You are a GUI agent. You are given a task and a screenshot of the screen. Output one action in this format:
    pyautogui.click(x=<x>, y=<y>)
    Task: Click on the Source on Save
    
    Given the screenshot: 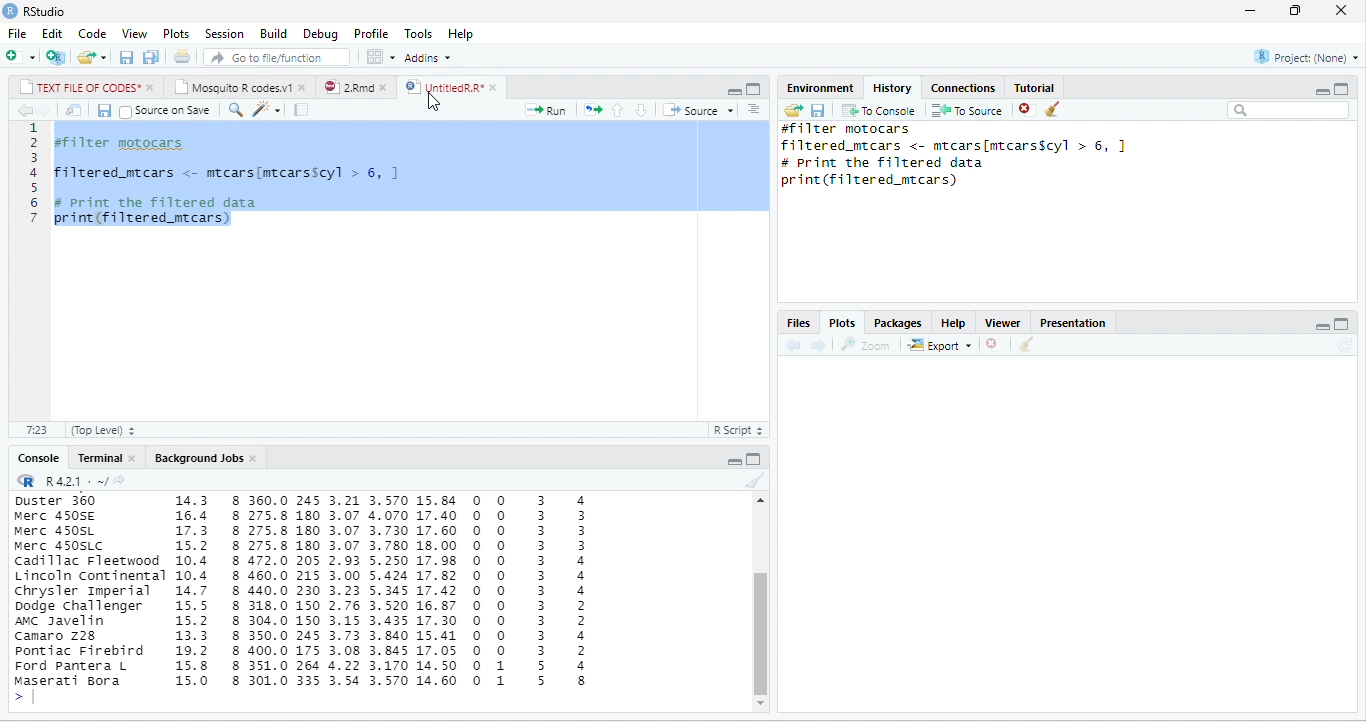 What is the action you would take?
    pyautogui.click(x=166, y=112)
    